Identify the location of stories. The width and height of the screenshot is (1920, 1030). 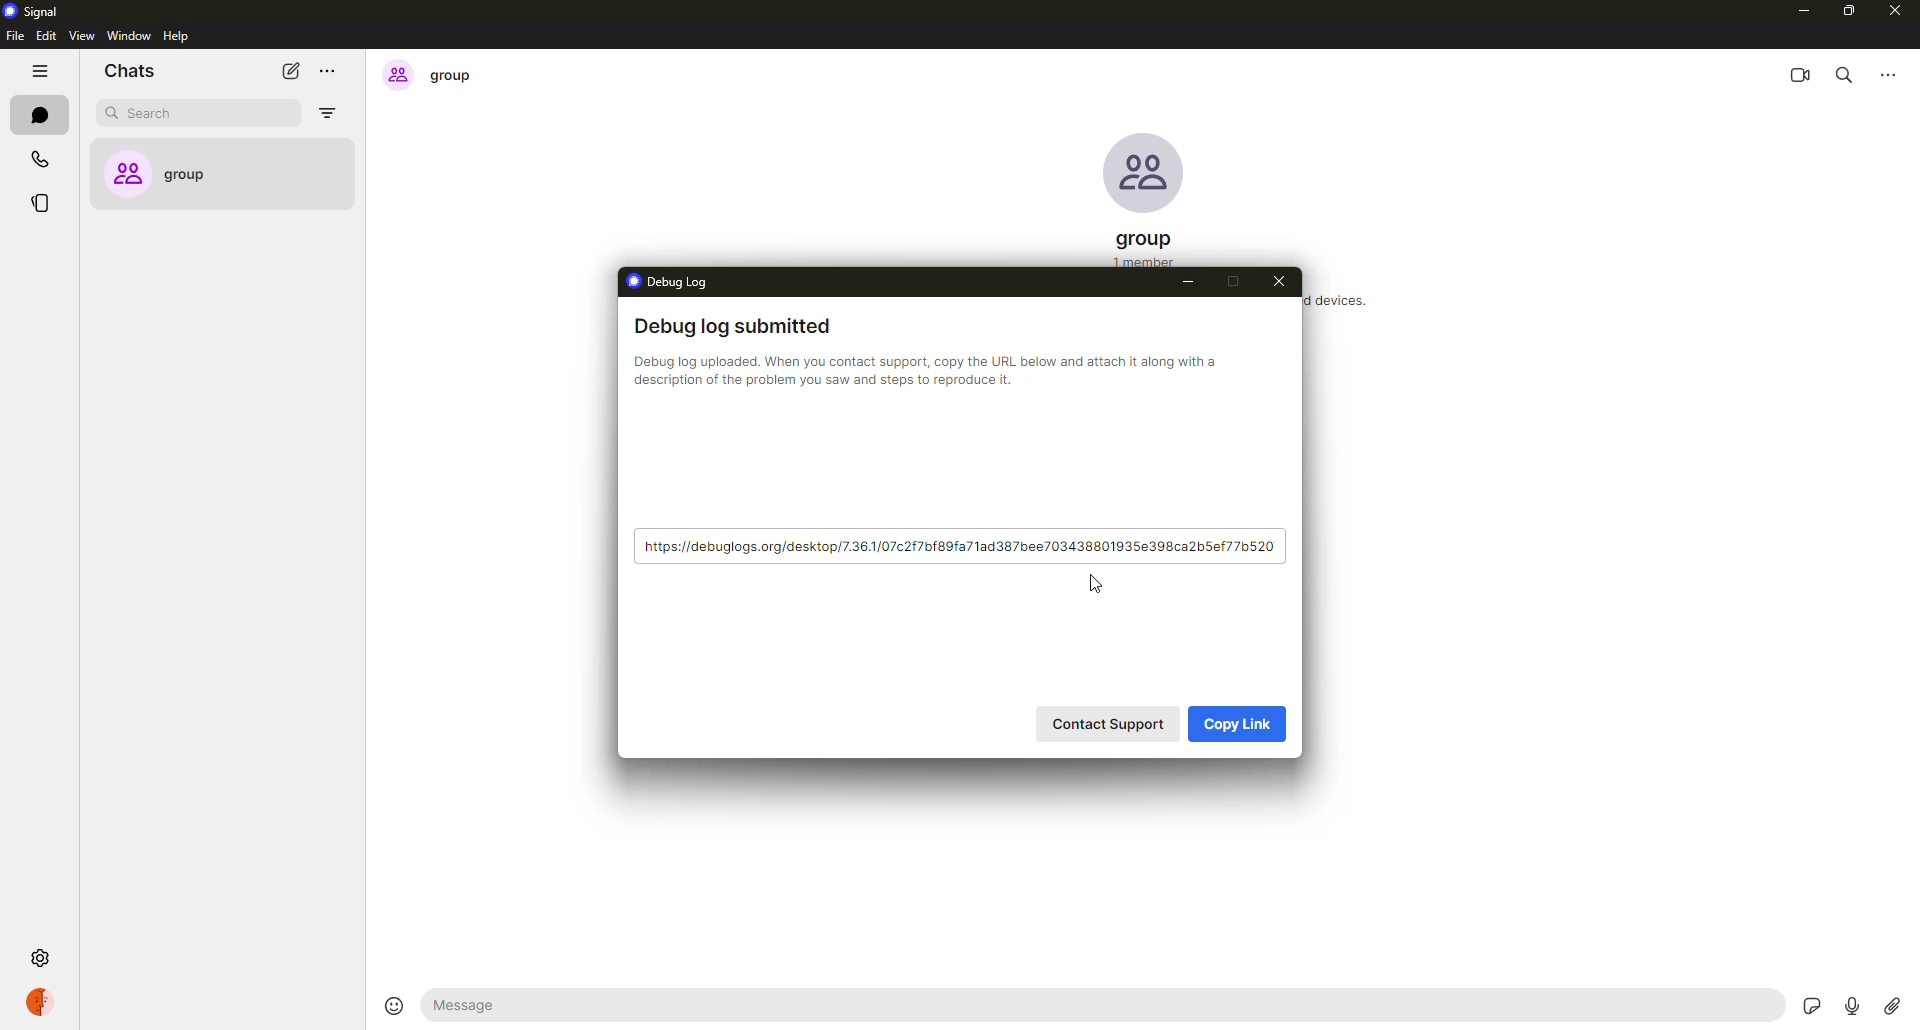
(40, 203).